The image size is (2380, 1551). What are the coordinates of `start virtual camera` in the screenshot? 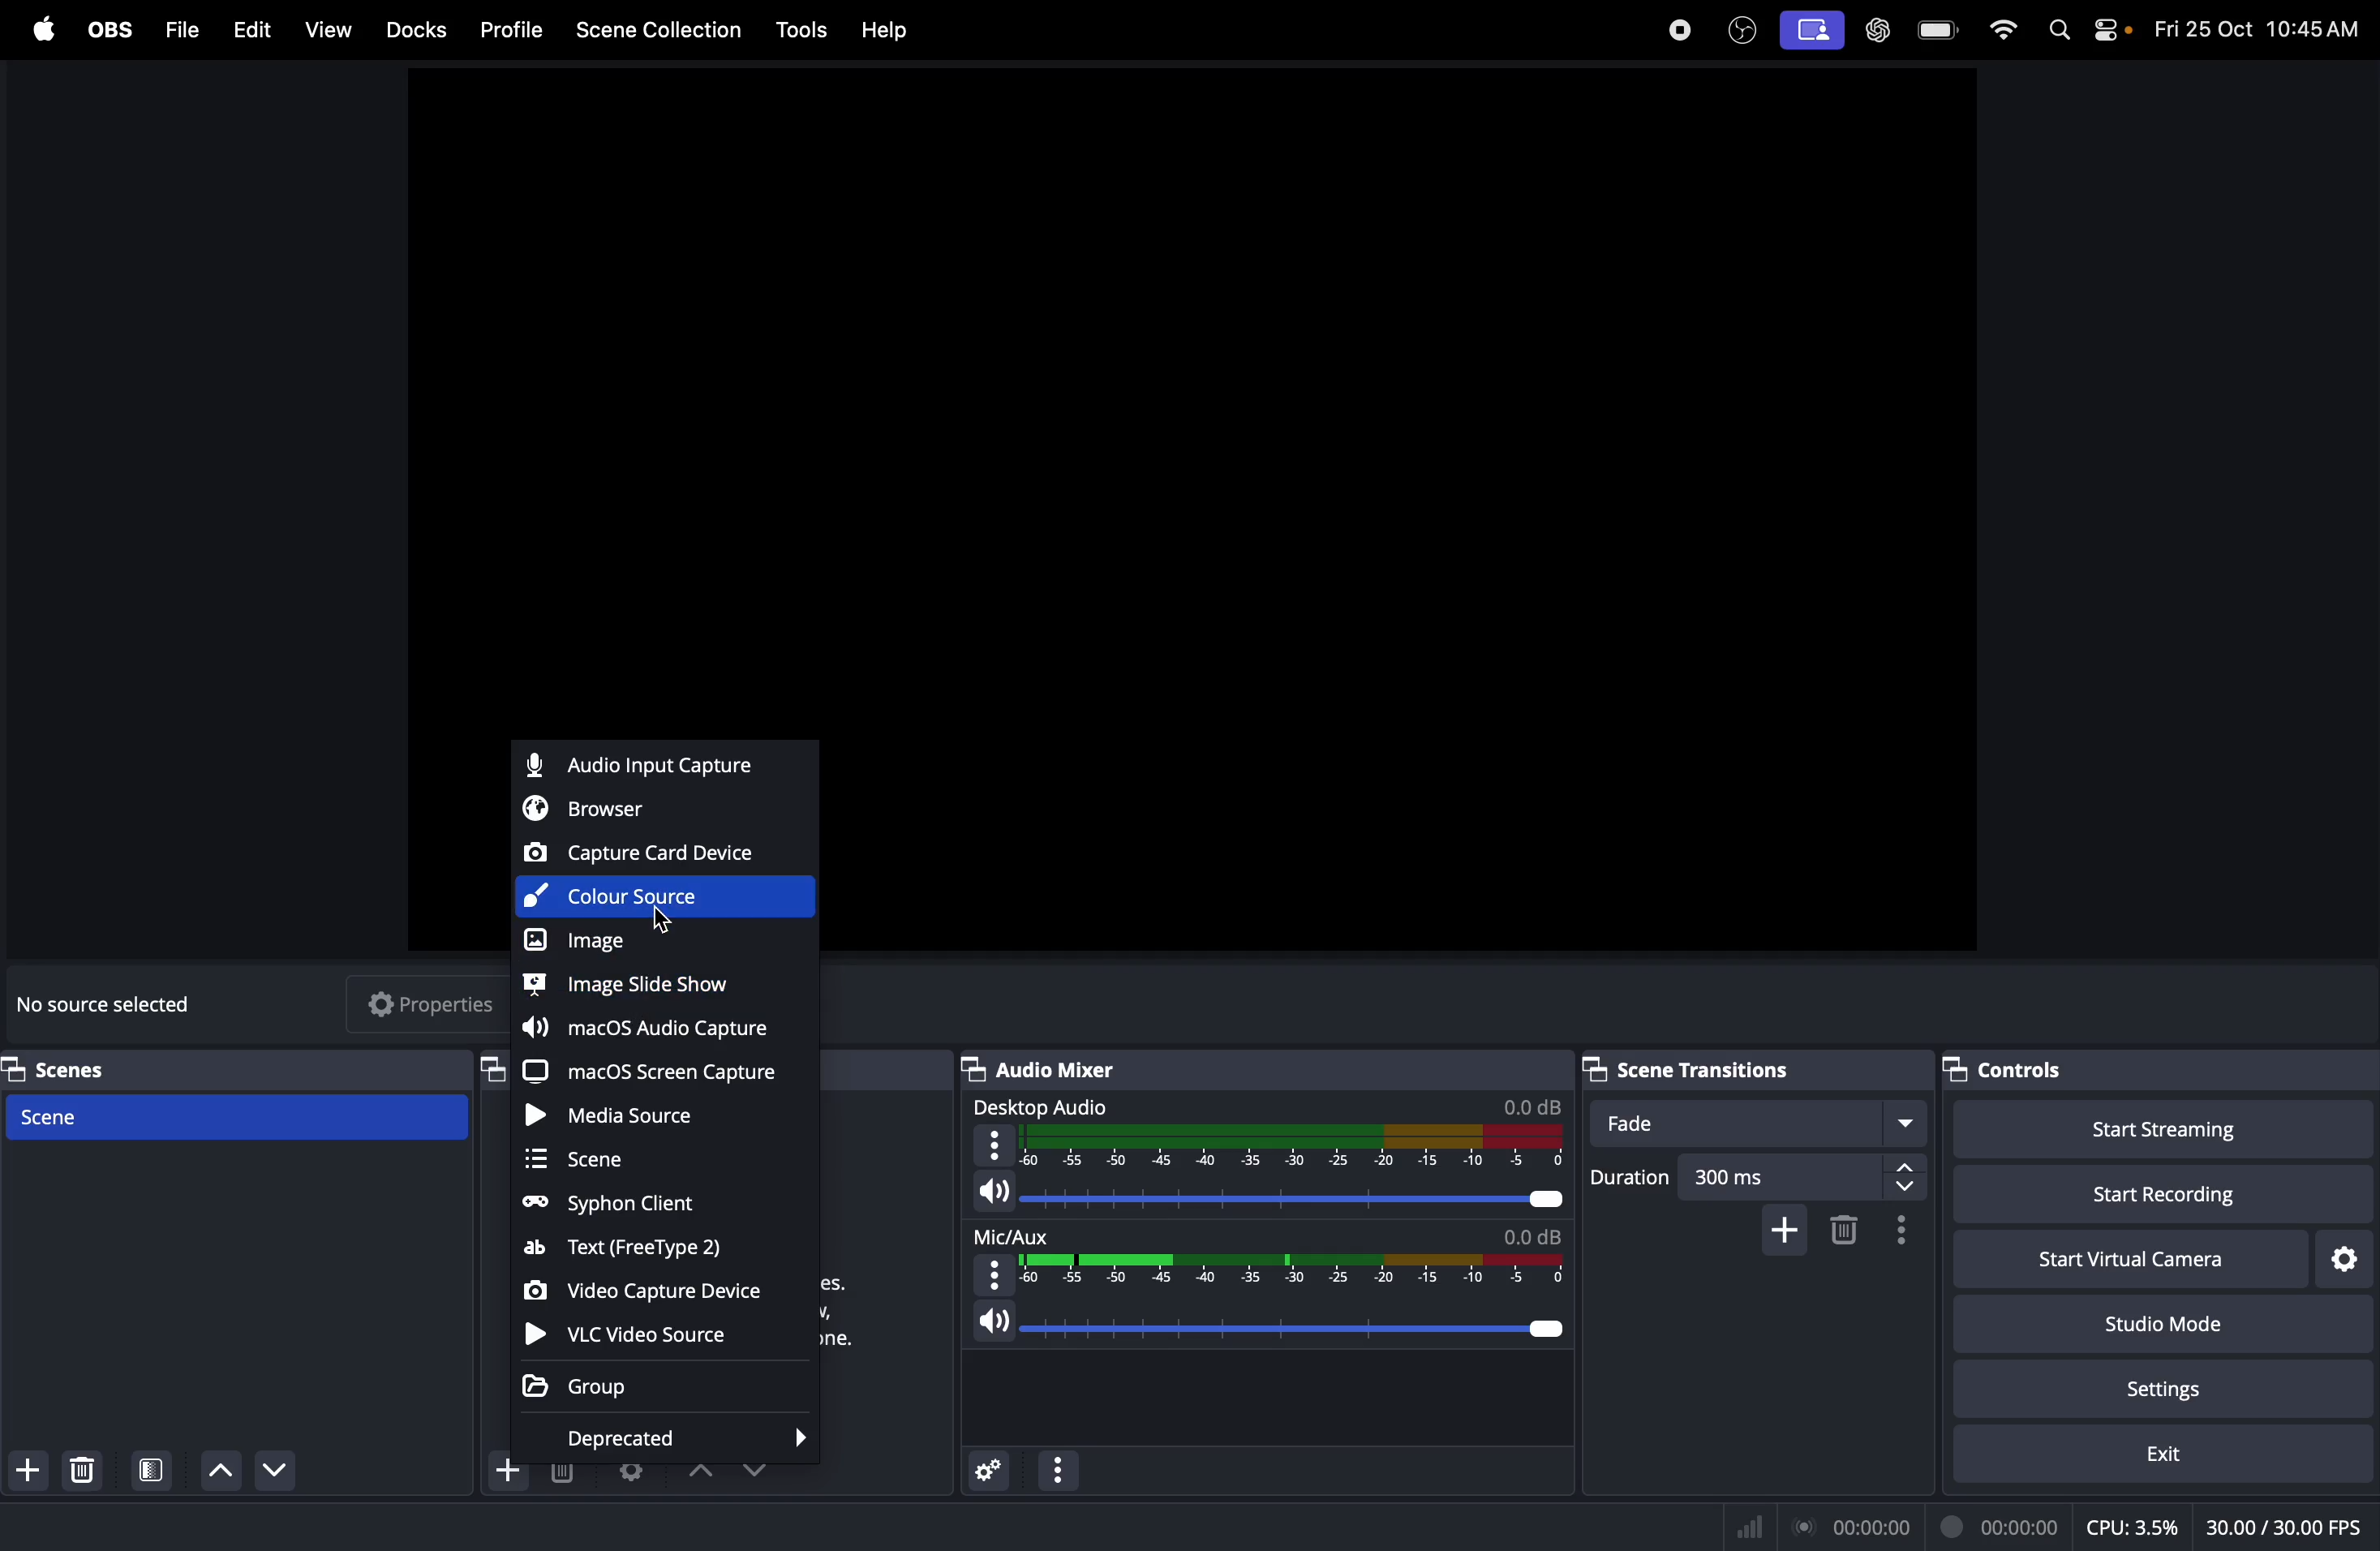 It's located at (2000, 1259).